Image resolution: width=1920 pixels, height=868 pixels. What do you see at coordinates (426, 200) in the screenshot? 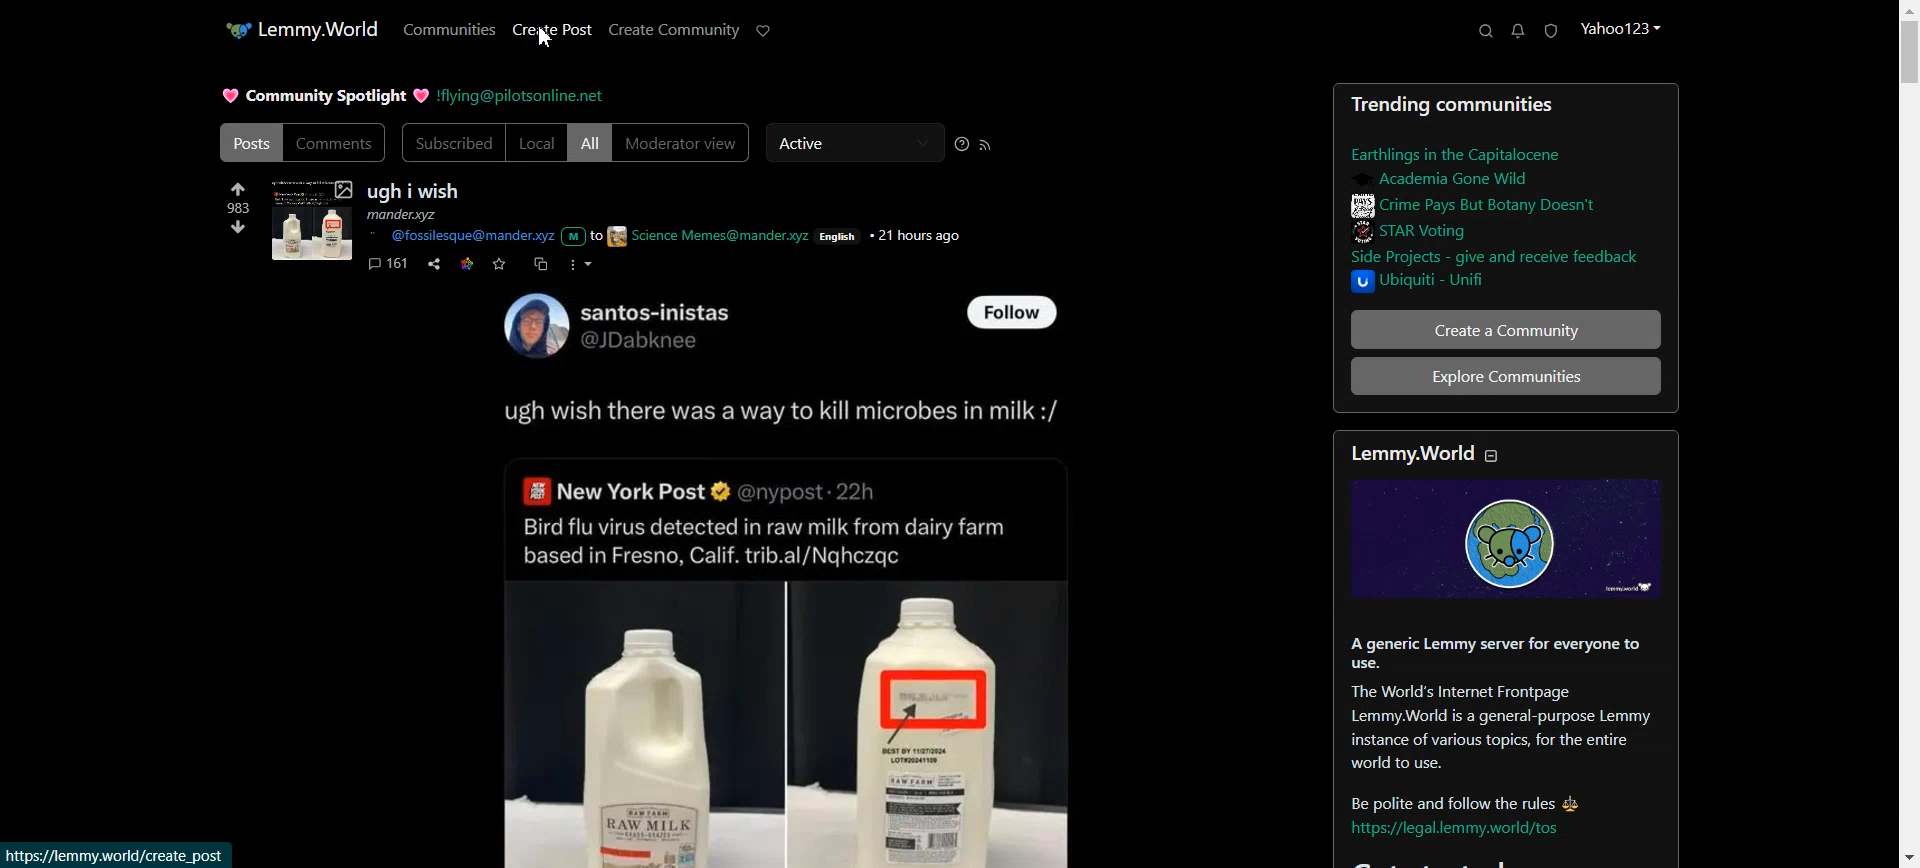
I see `Text` at bounding box center [426, 200].